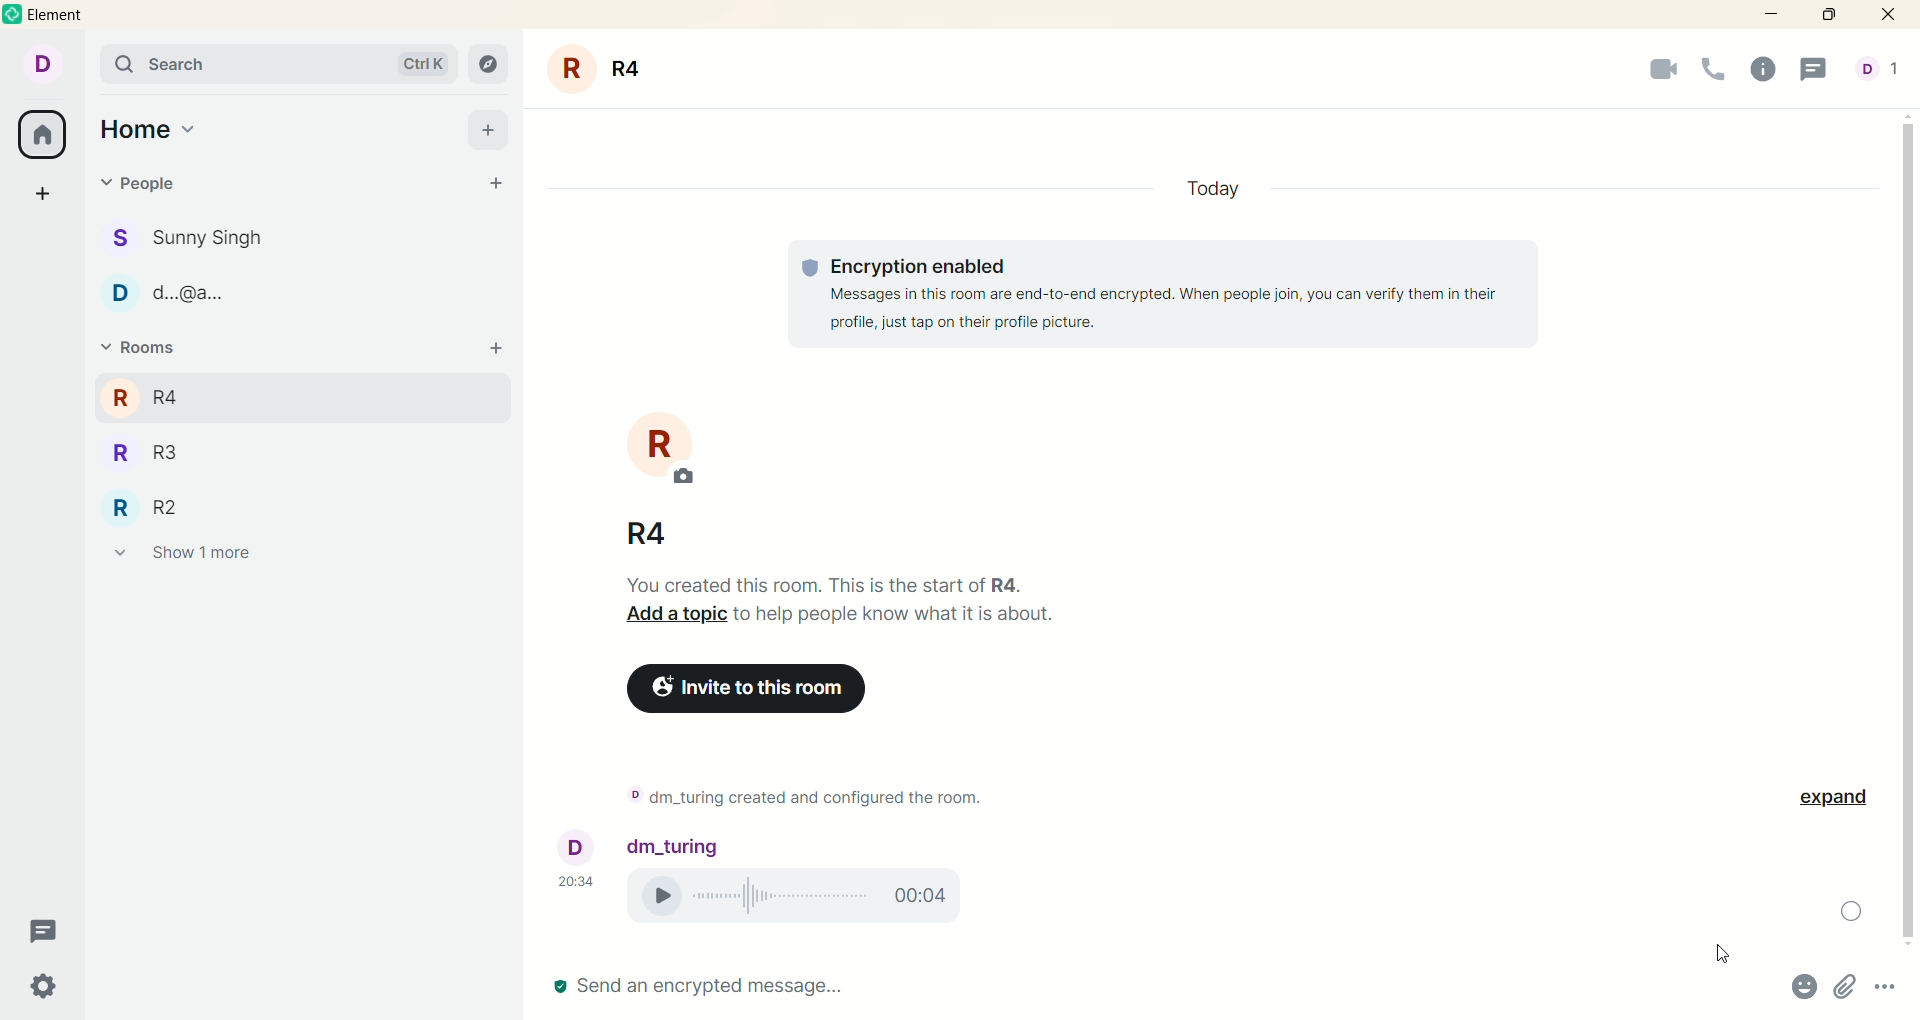 This screenshot has height=1020, width=1920. I want to click on , so click(497, 350).